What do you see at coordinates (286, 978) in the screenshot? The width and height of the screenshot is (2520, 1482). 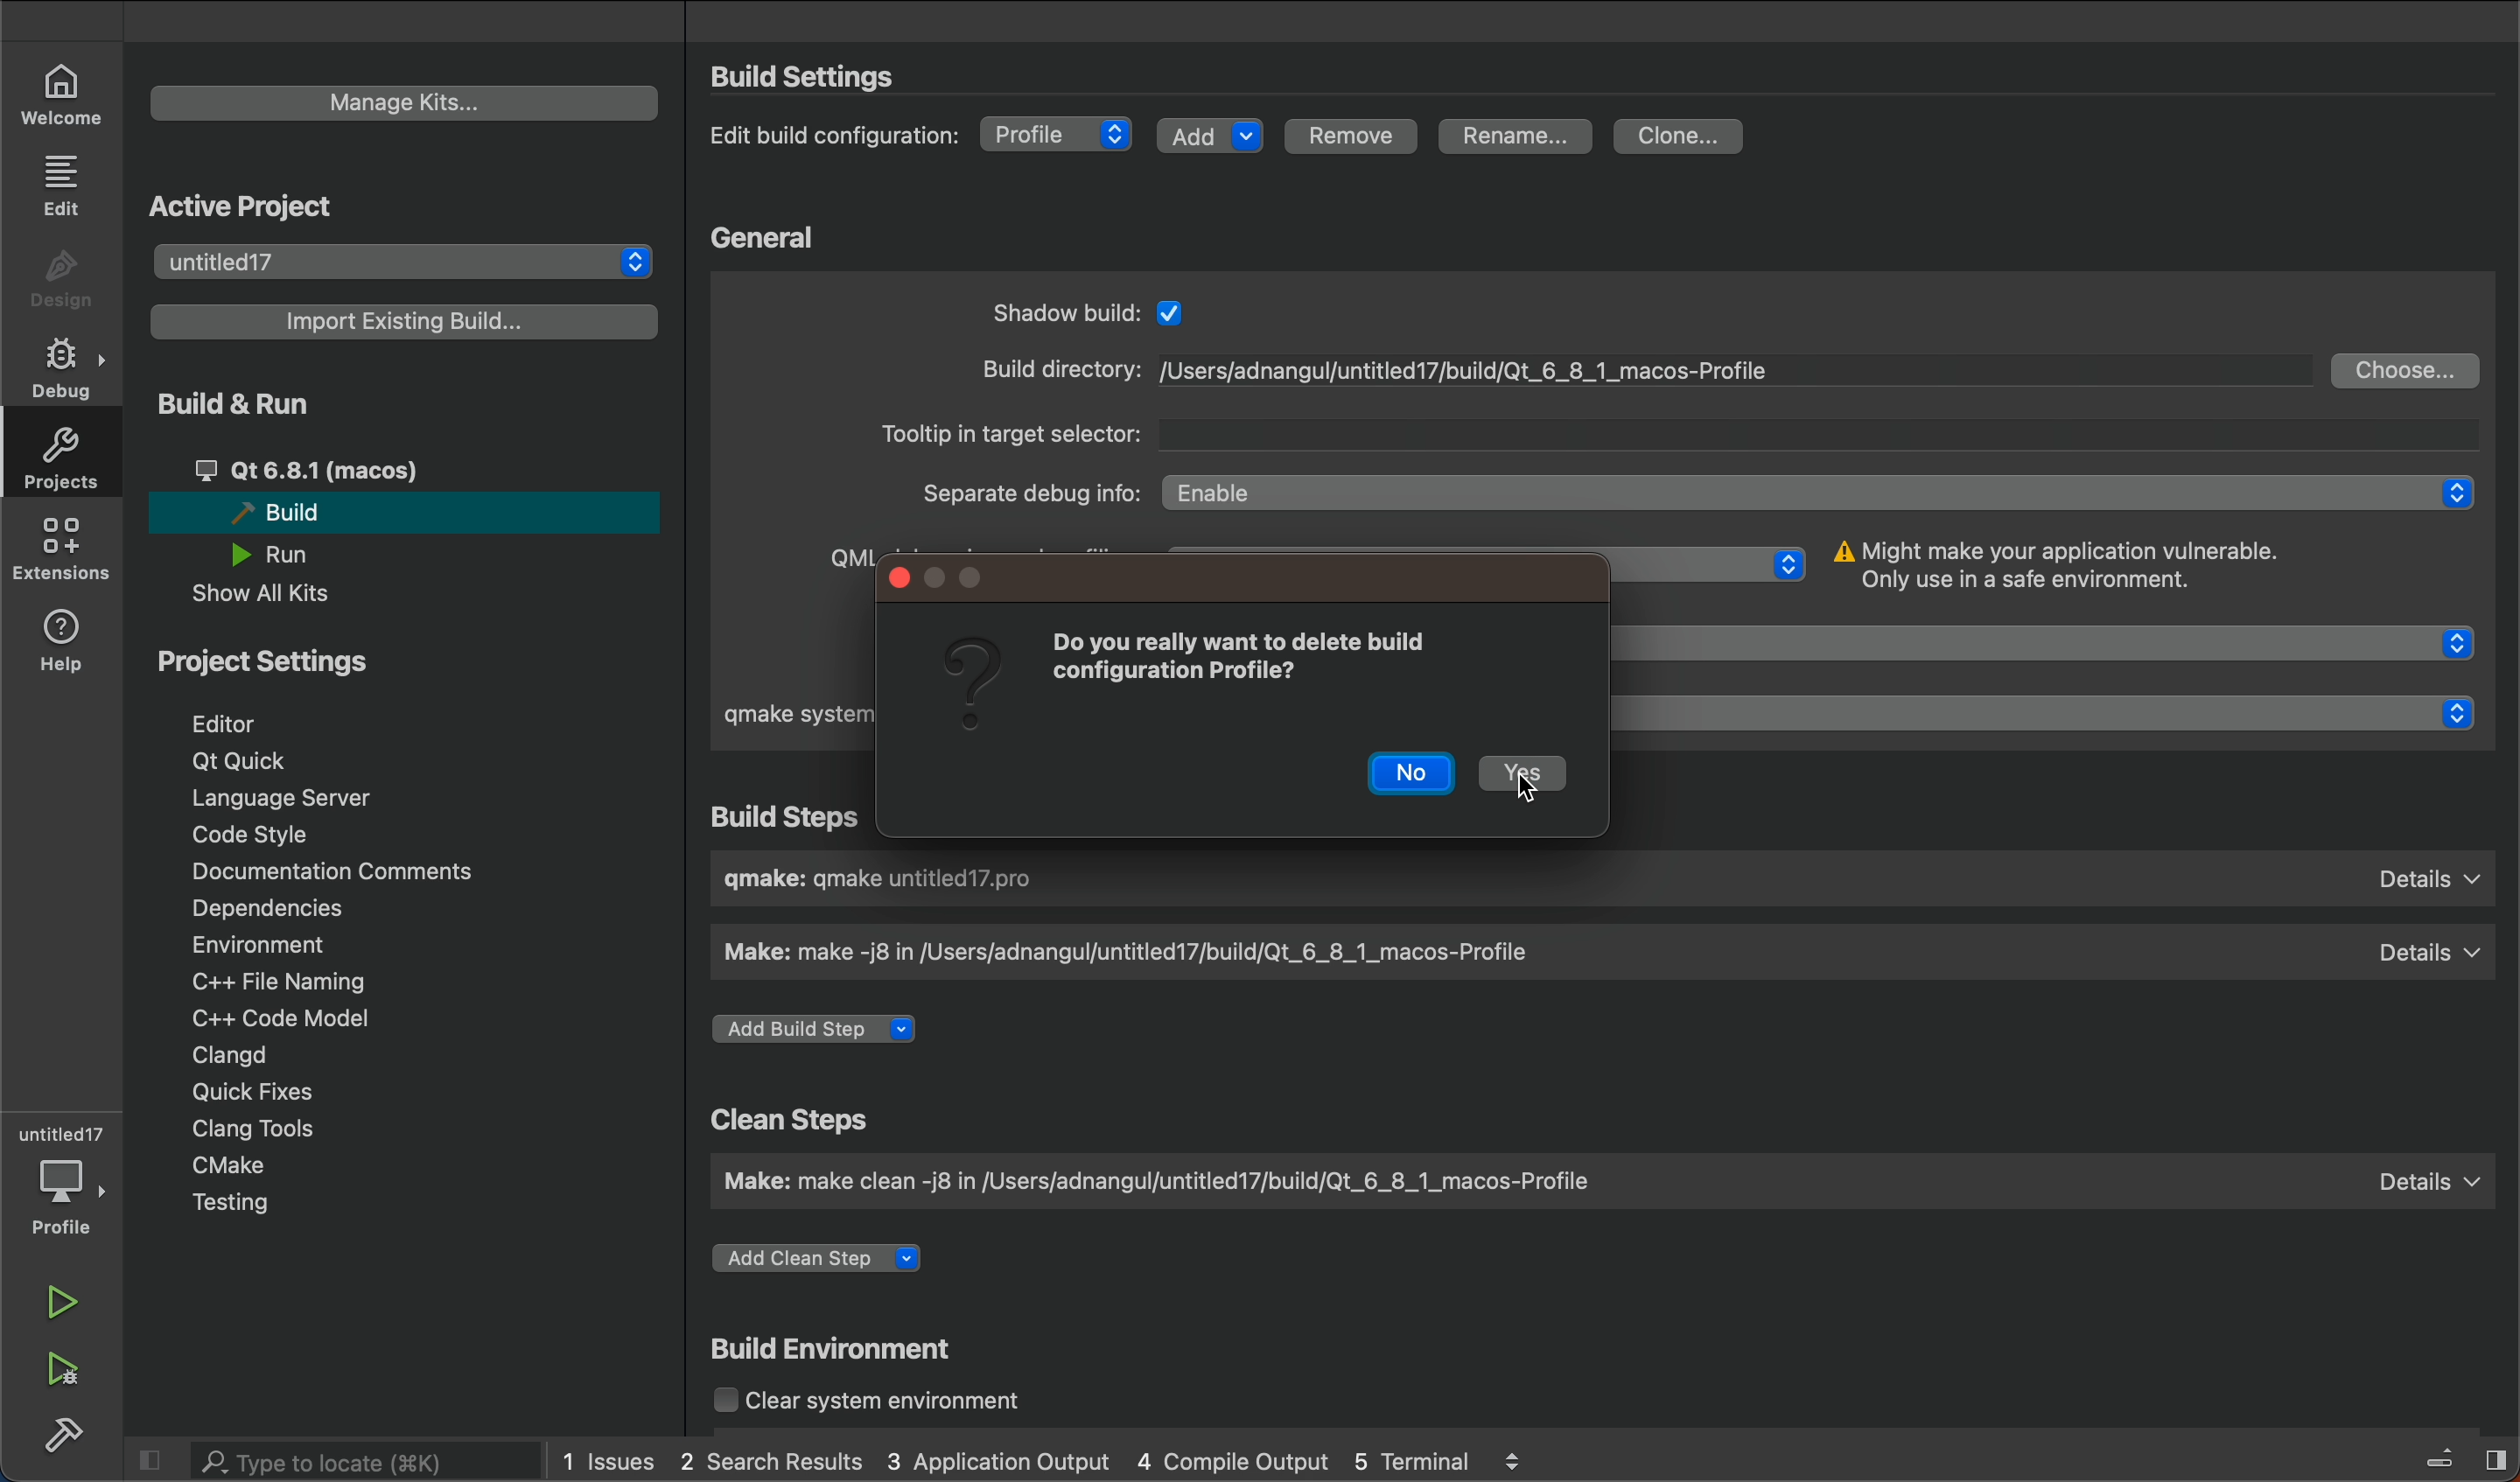 I see `file naming` at bounding box center [286, 978].